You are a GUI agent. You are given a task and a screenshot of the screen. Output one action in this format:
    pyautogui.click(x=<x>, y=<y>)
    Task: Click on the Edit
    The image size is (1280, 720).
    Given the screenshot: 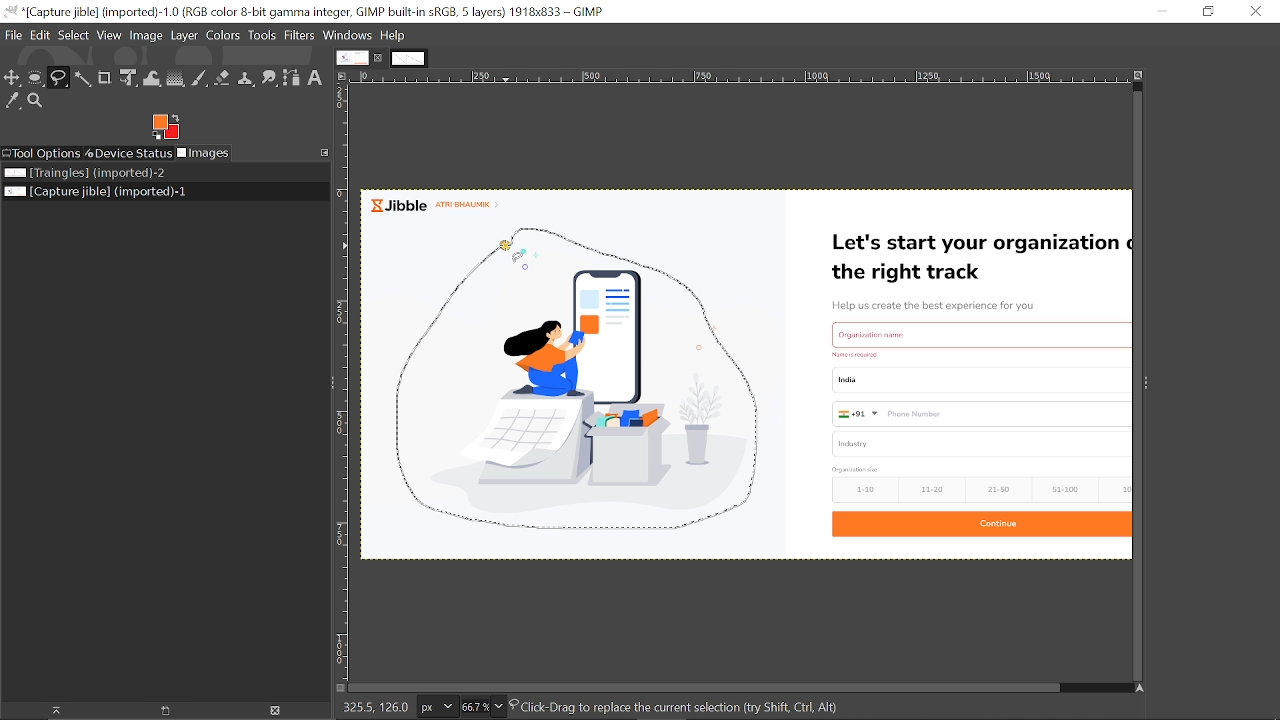 What is the action you would take?
    pyautogui.click(x=41, y=35)
    